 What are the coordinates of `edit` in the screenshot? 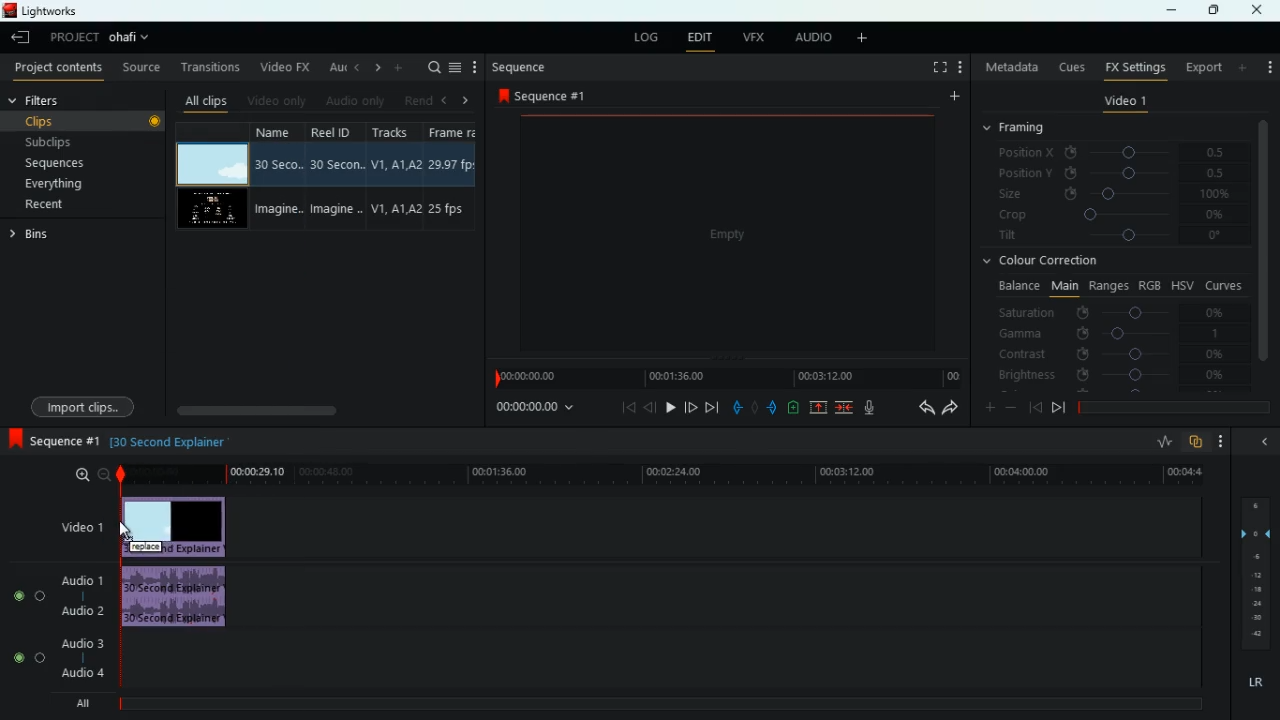 It's located at (700, 37).